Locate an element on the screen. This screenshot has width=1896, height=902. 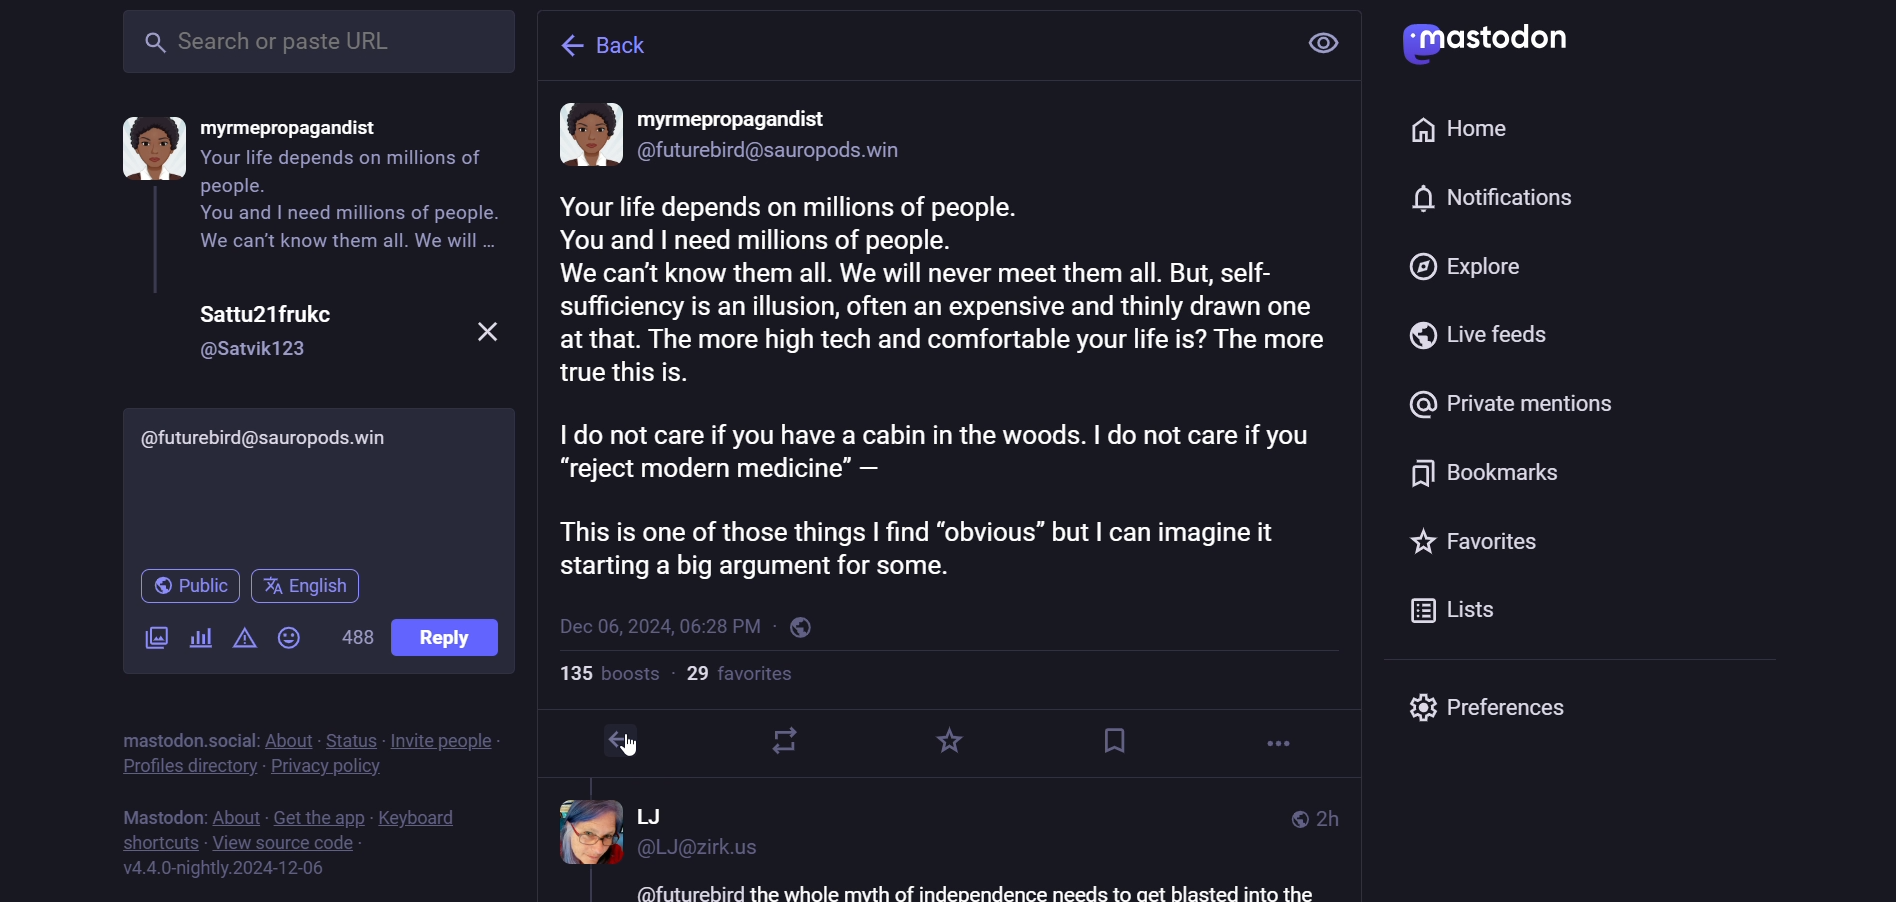
close is located at coordinates (490, 330).